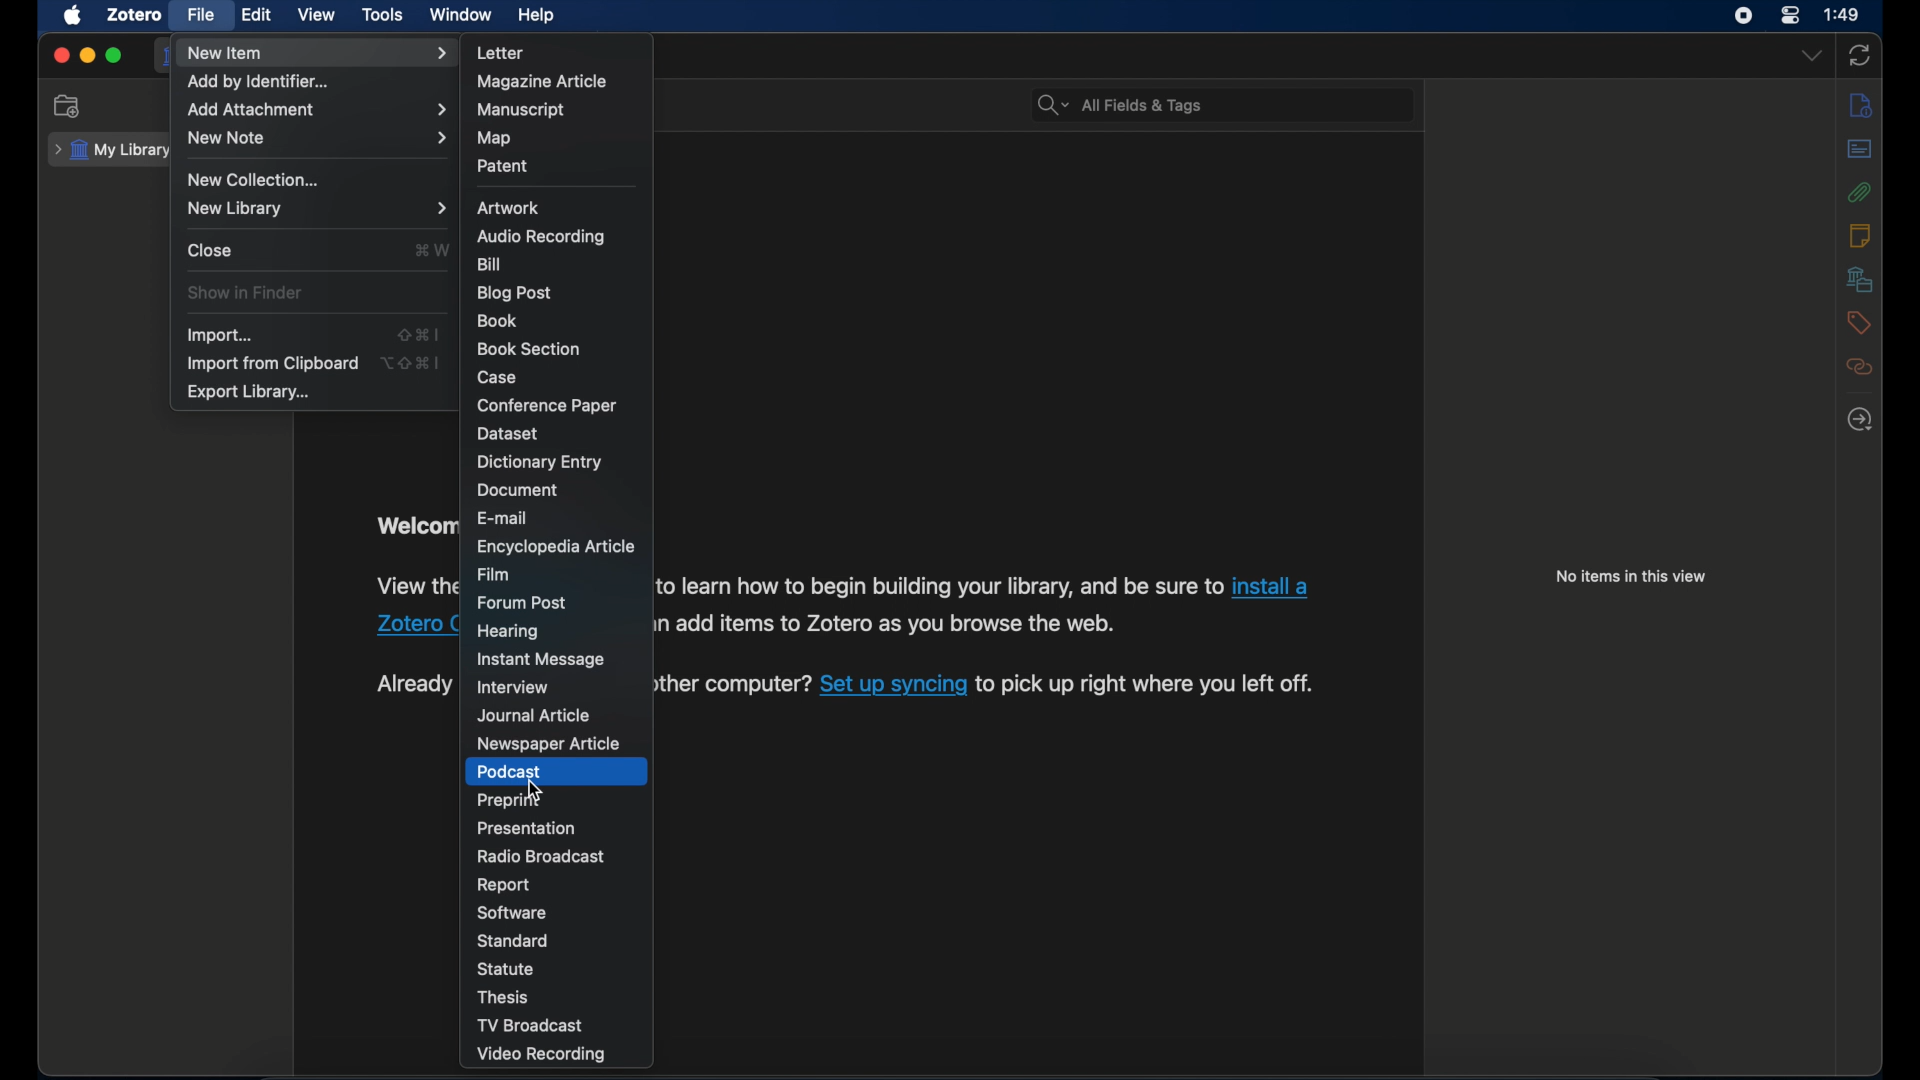  What do you see at coordinates (508, 631) in the screenshot?
I see `hearing` at bounding box center [508, 631].